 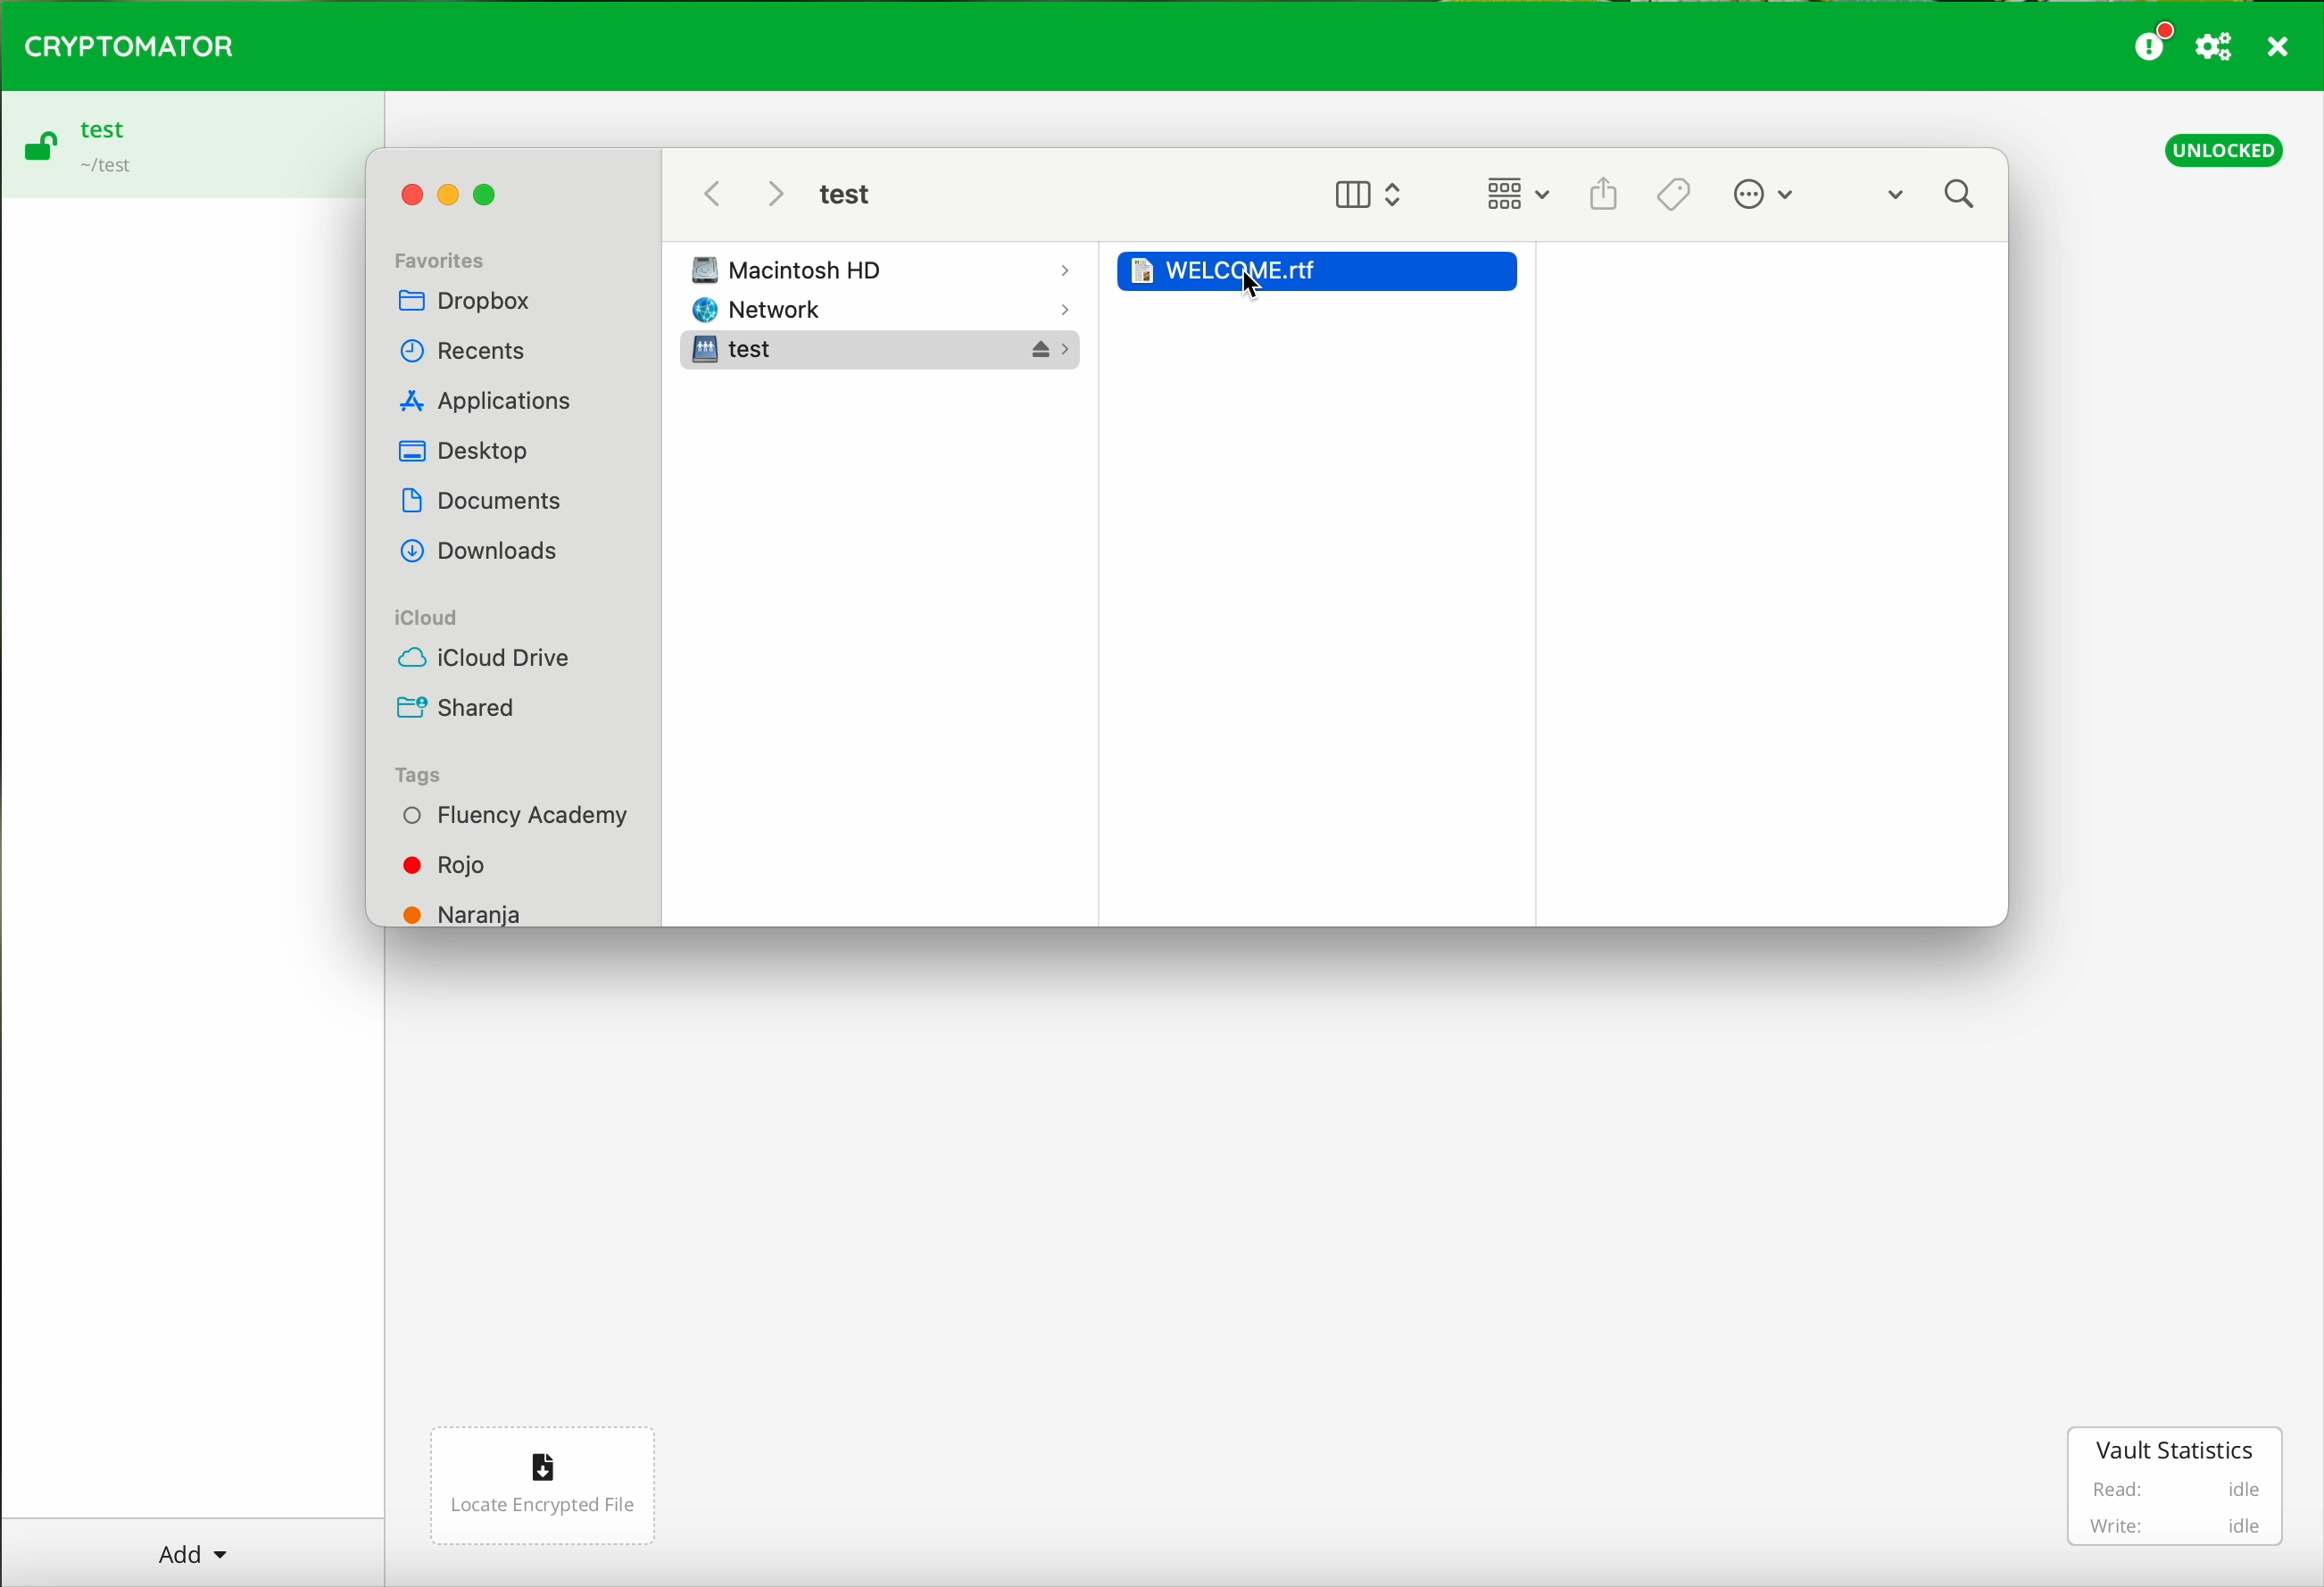 What do you see at coordinates (489, 398) in the screenshot?
I see `Applications` at bounding box center [489, 398].